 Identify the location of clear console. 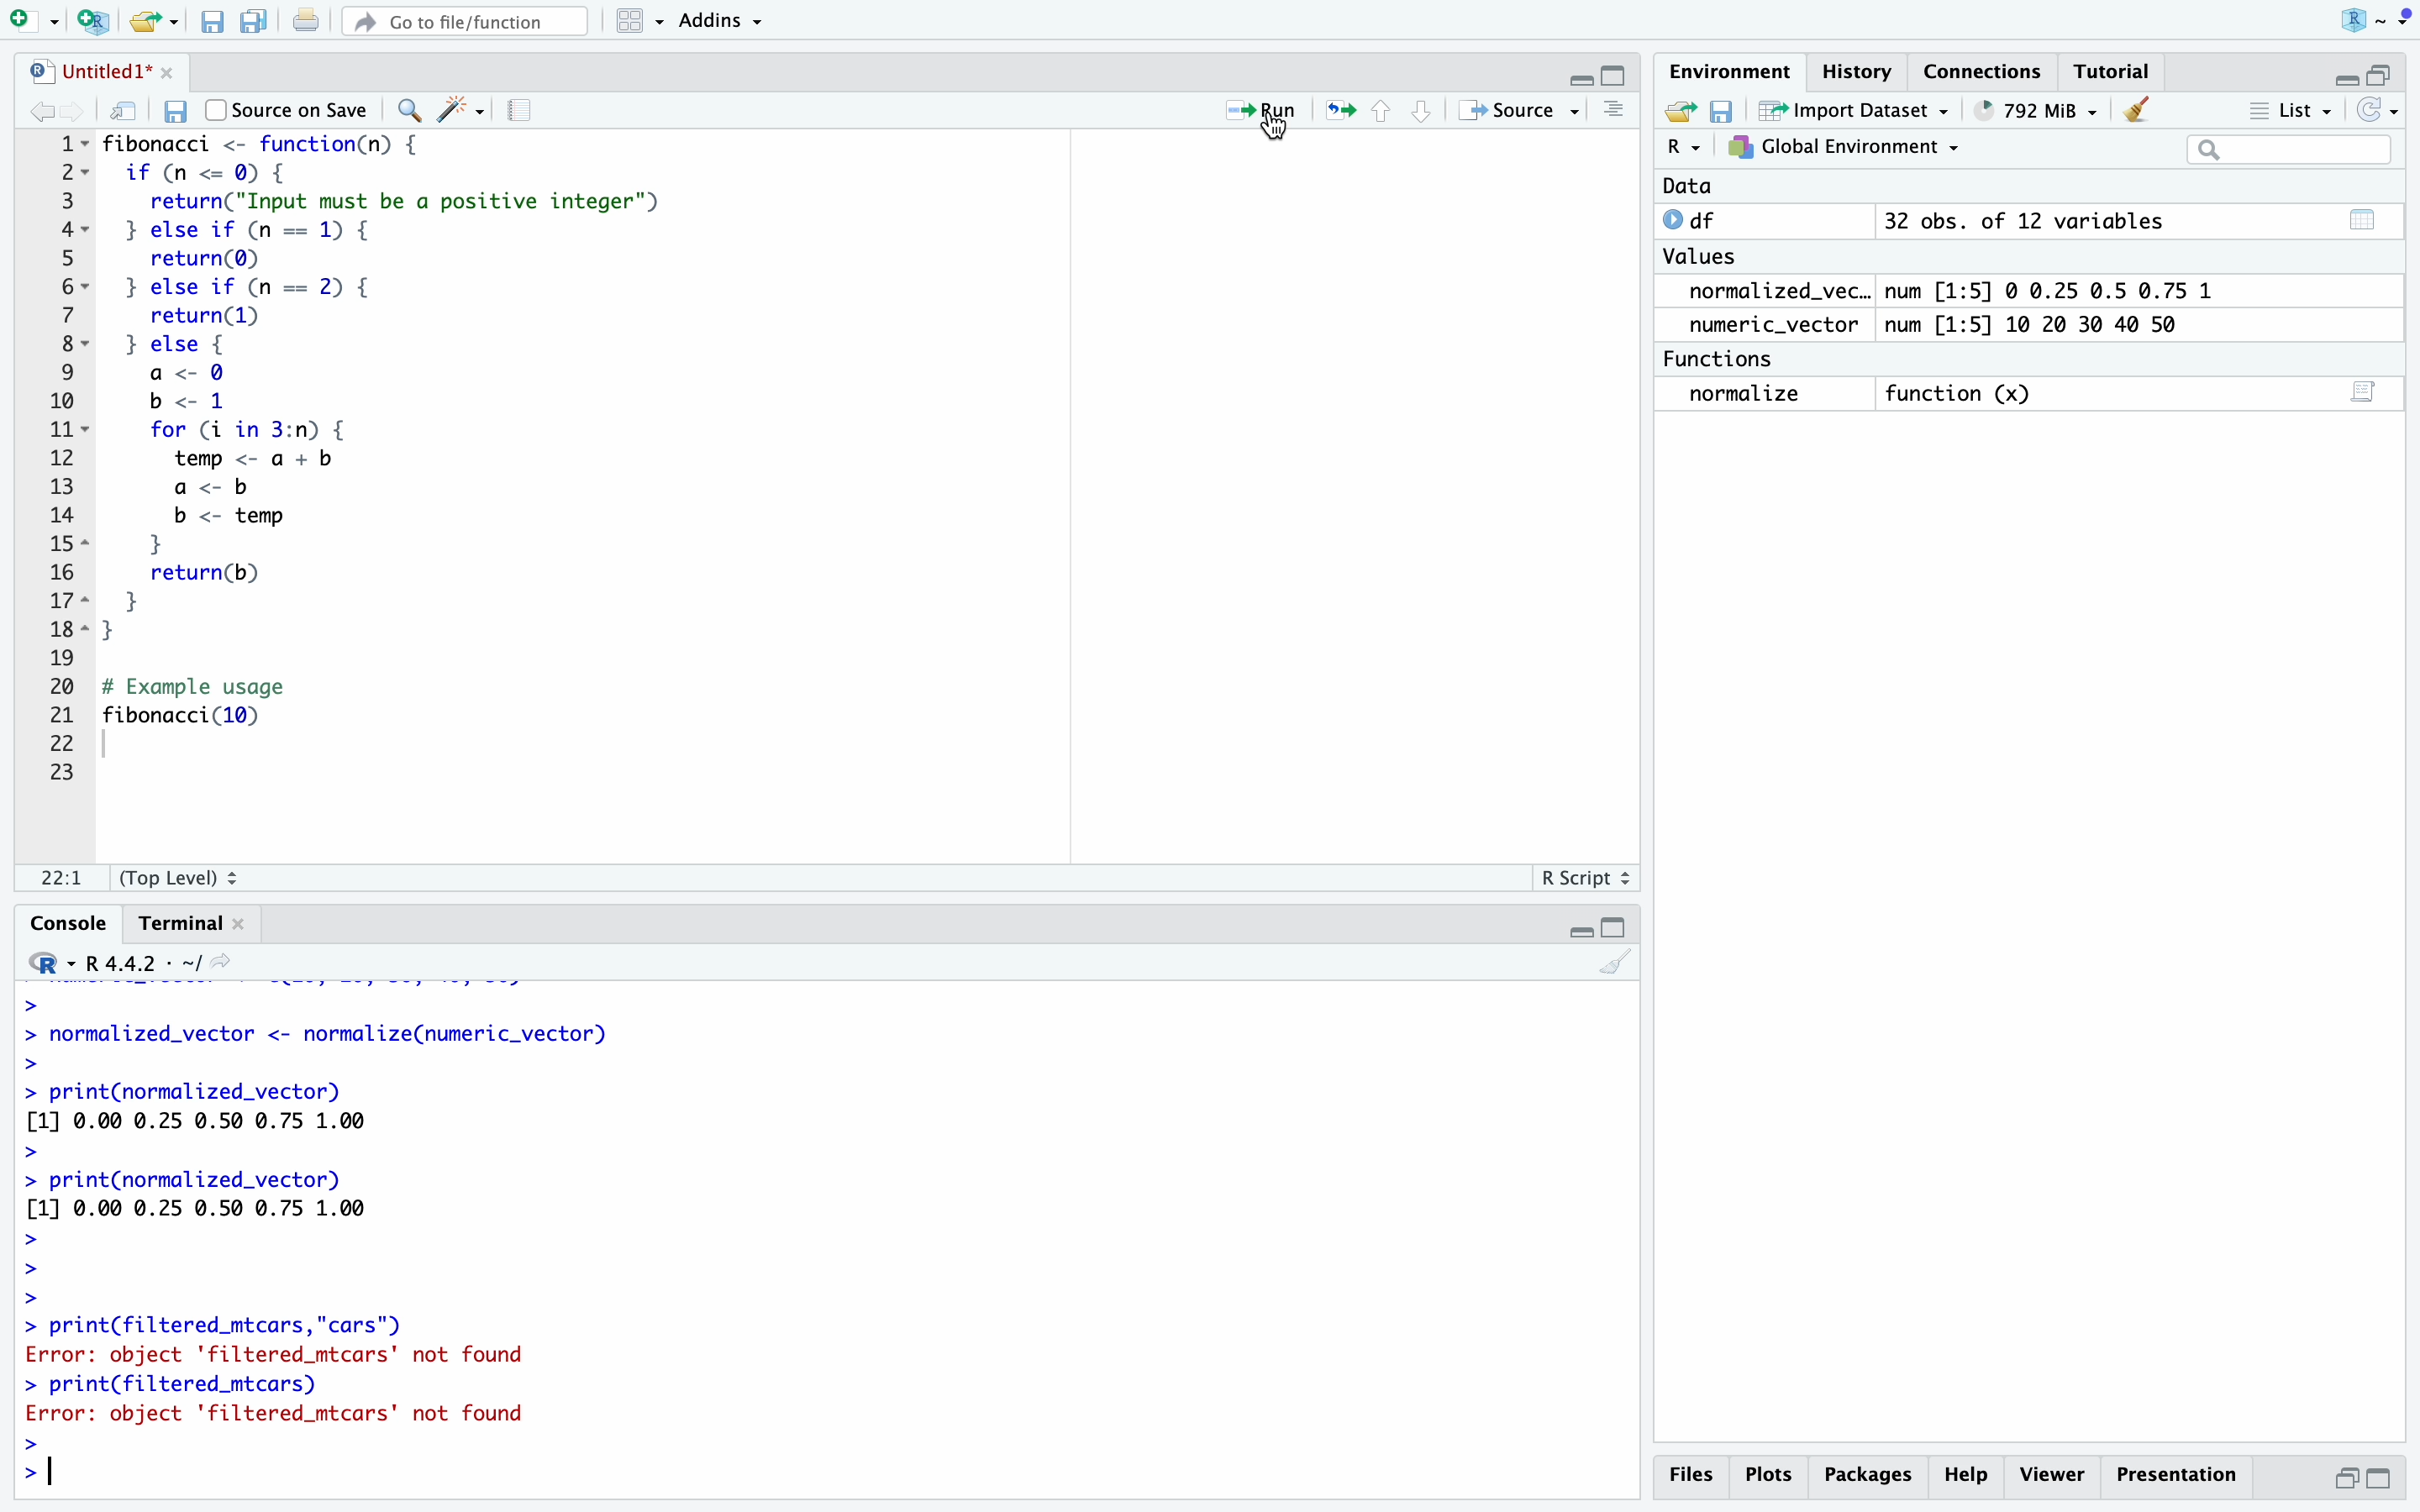
(1616, 968).